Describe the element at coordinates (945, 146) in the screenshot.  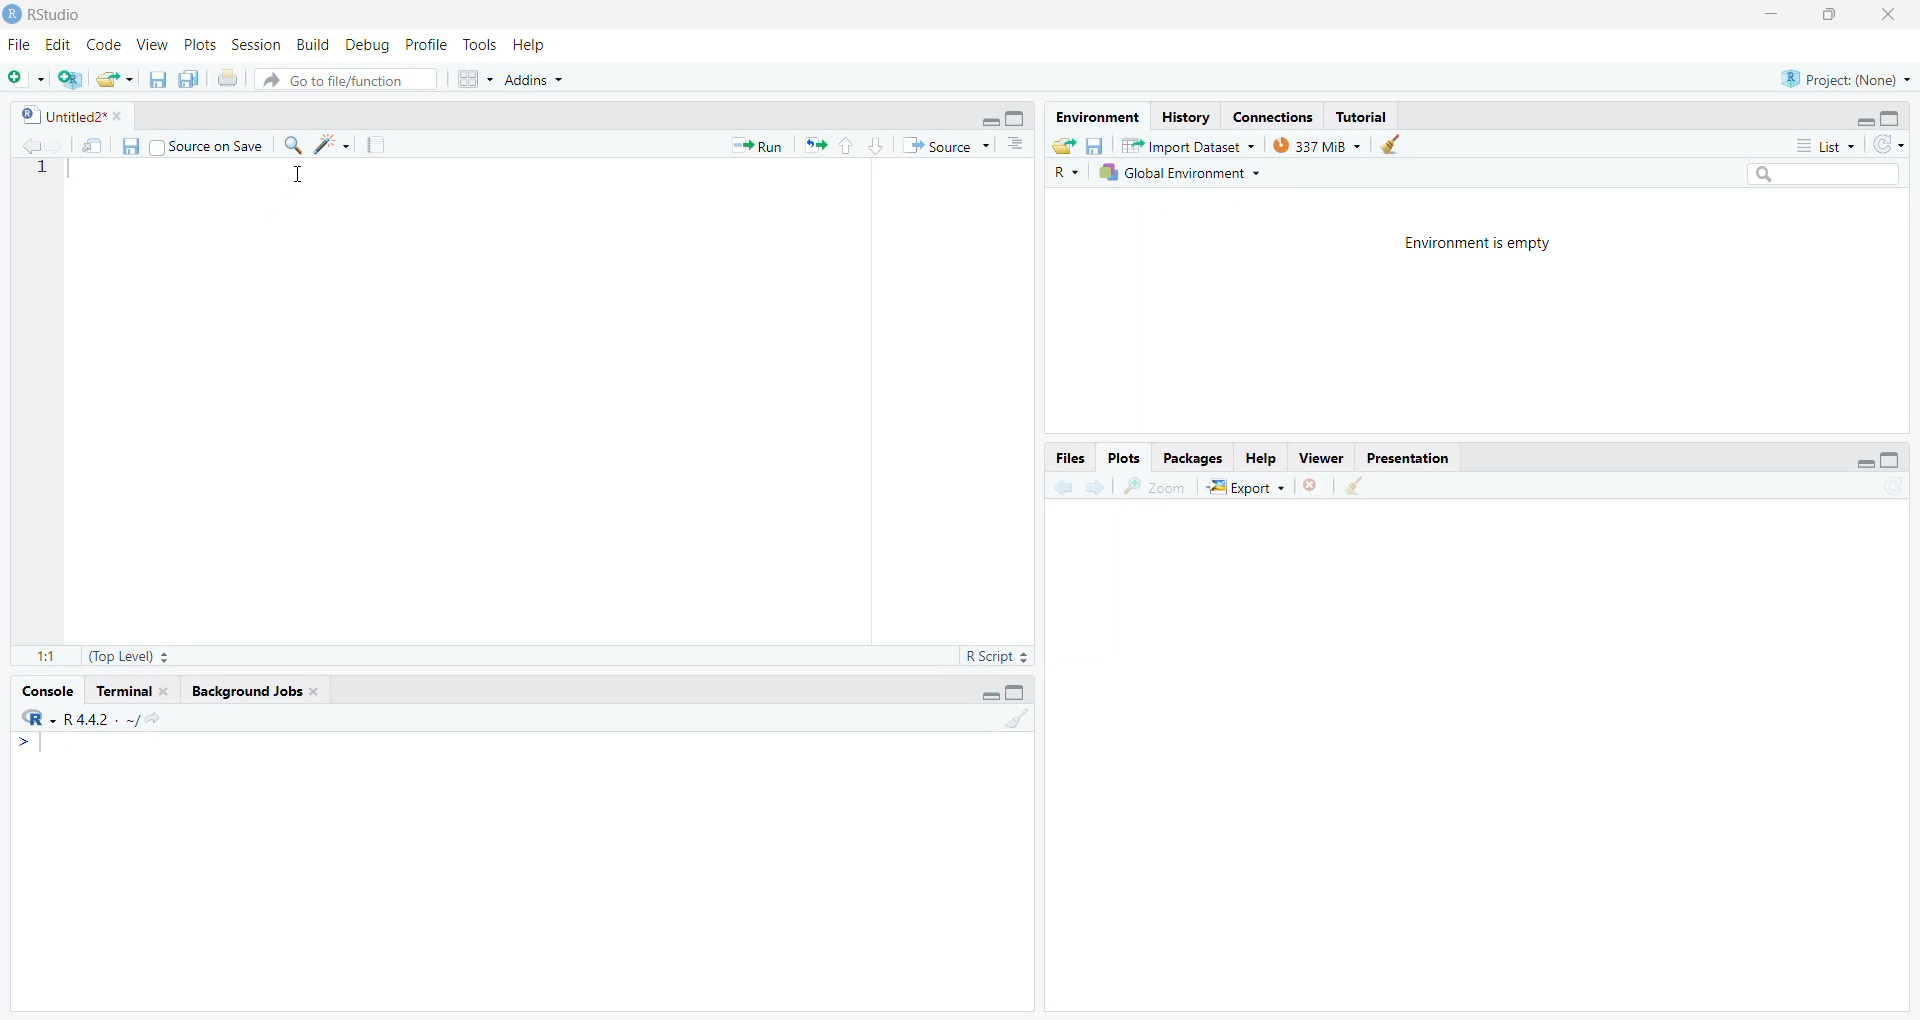
I see `Source ` at that location.